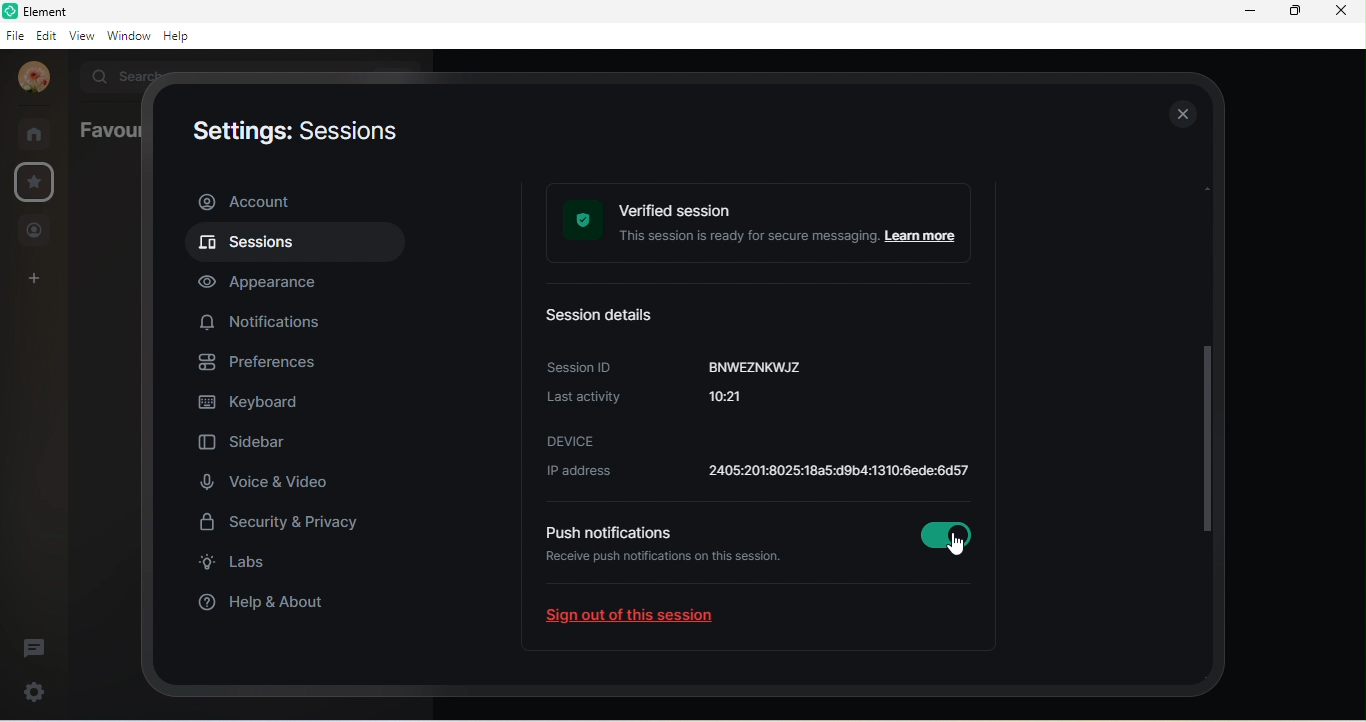  What do you see at coordinates (106, 130) in the screenshot?
I see `favourites` at bounding box center [106, 130].